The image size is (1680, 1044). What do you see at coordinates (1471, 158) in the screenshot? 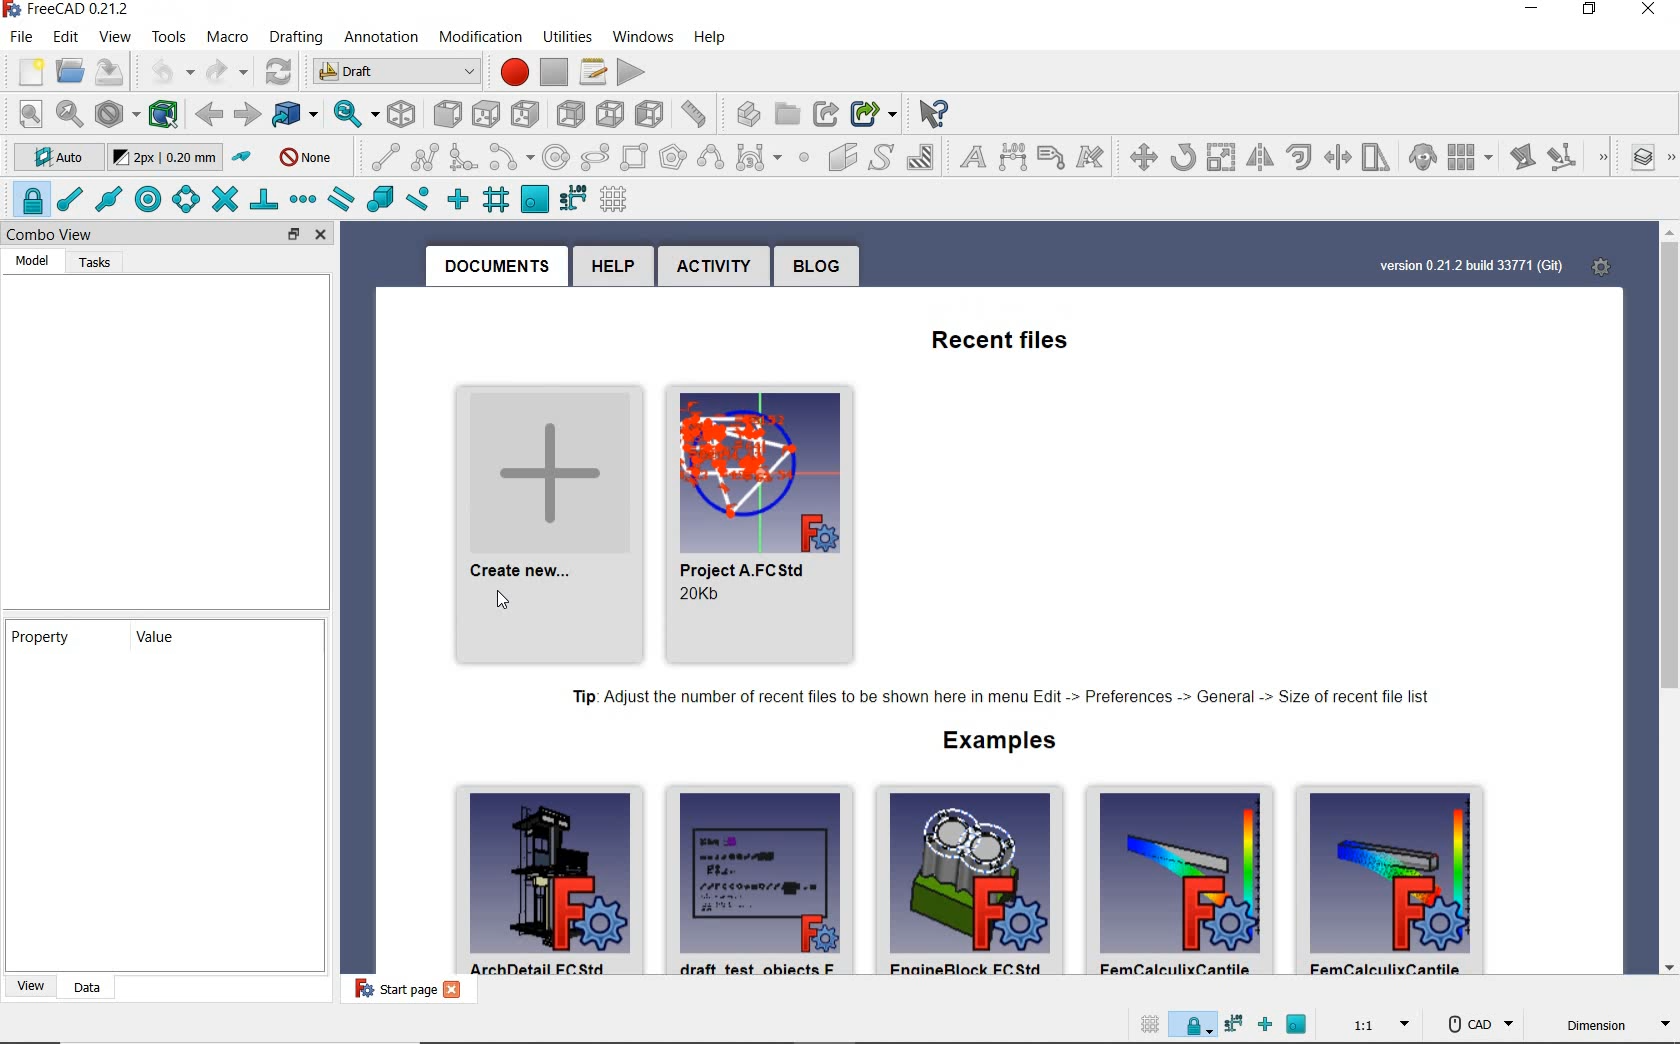
I see `array tools` at bounding box center [1471, 158].